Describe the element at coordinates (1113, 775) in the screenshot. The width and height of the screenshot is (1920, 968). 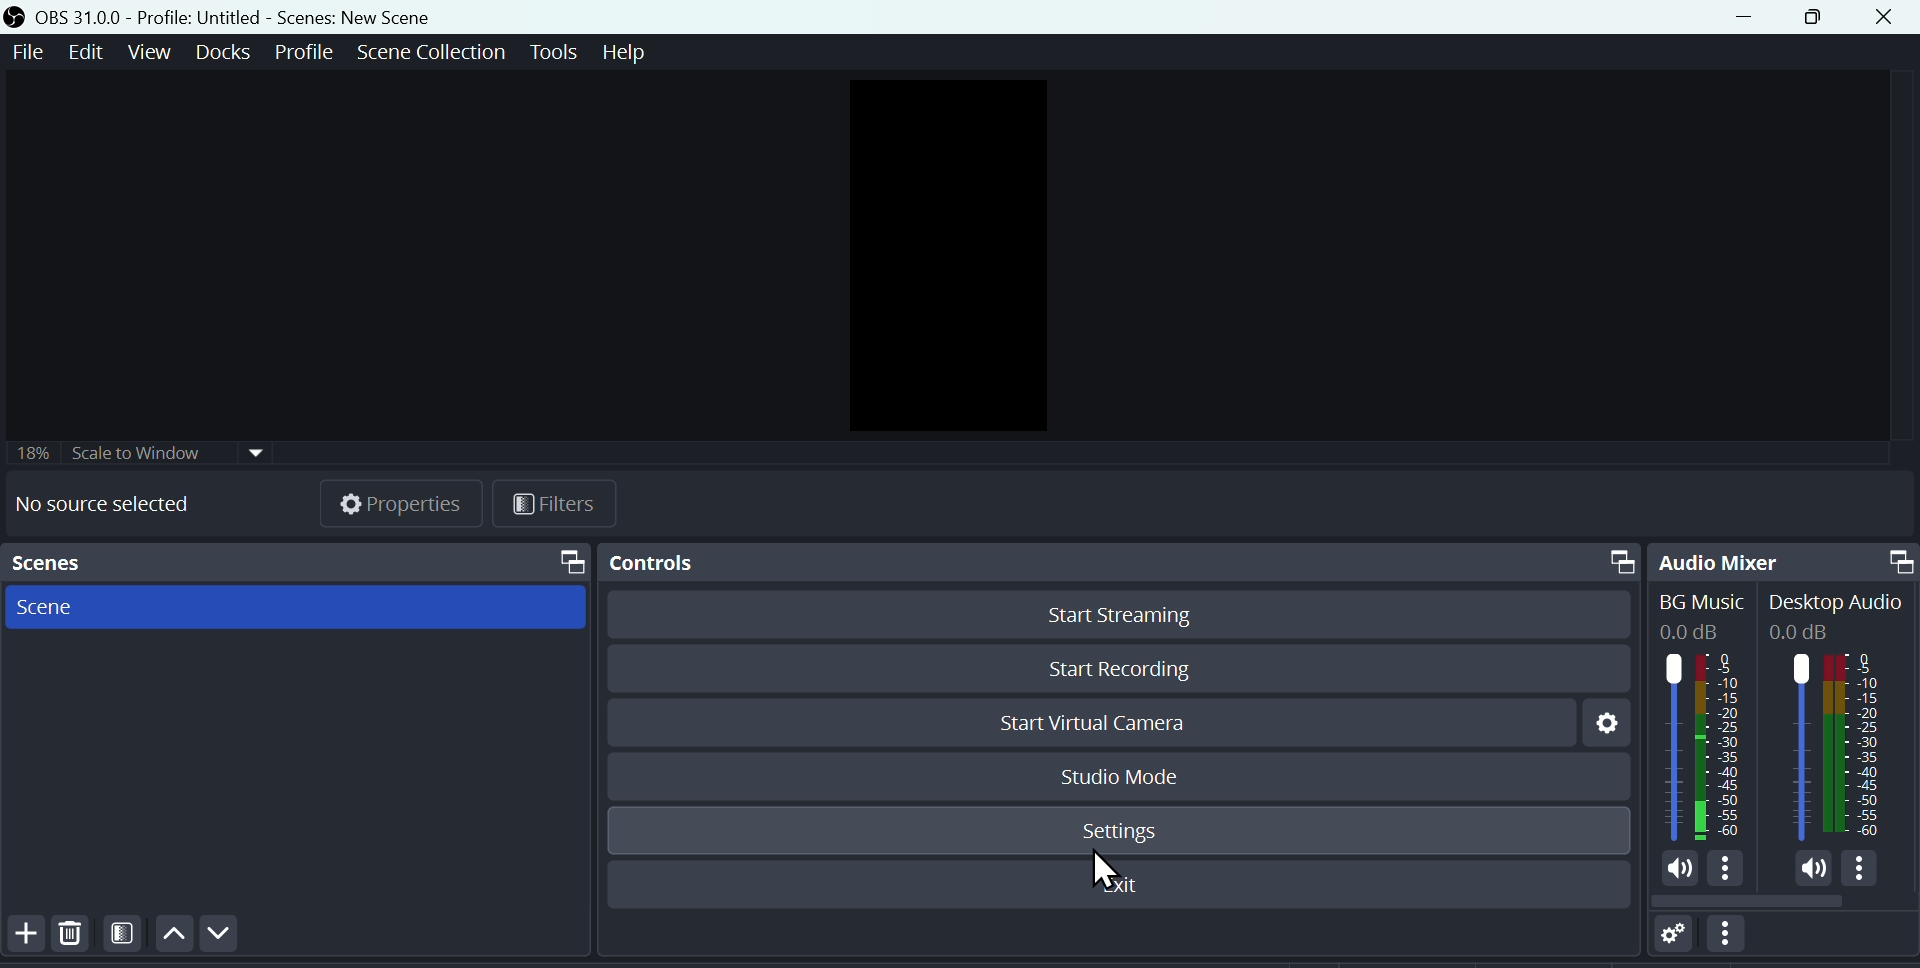
I see `Studio mode` at that location.